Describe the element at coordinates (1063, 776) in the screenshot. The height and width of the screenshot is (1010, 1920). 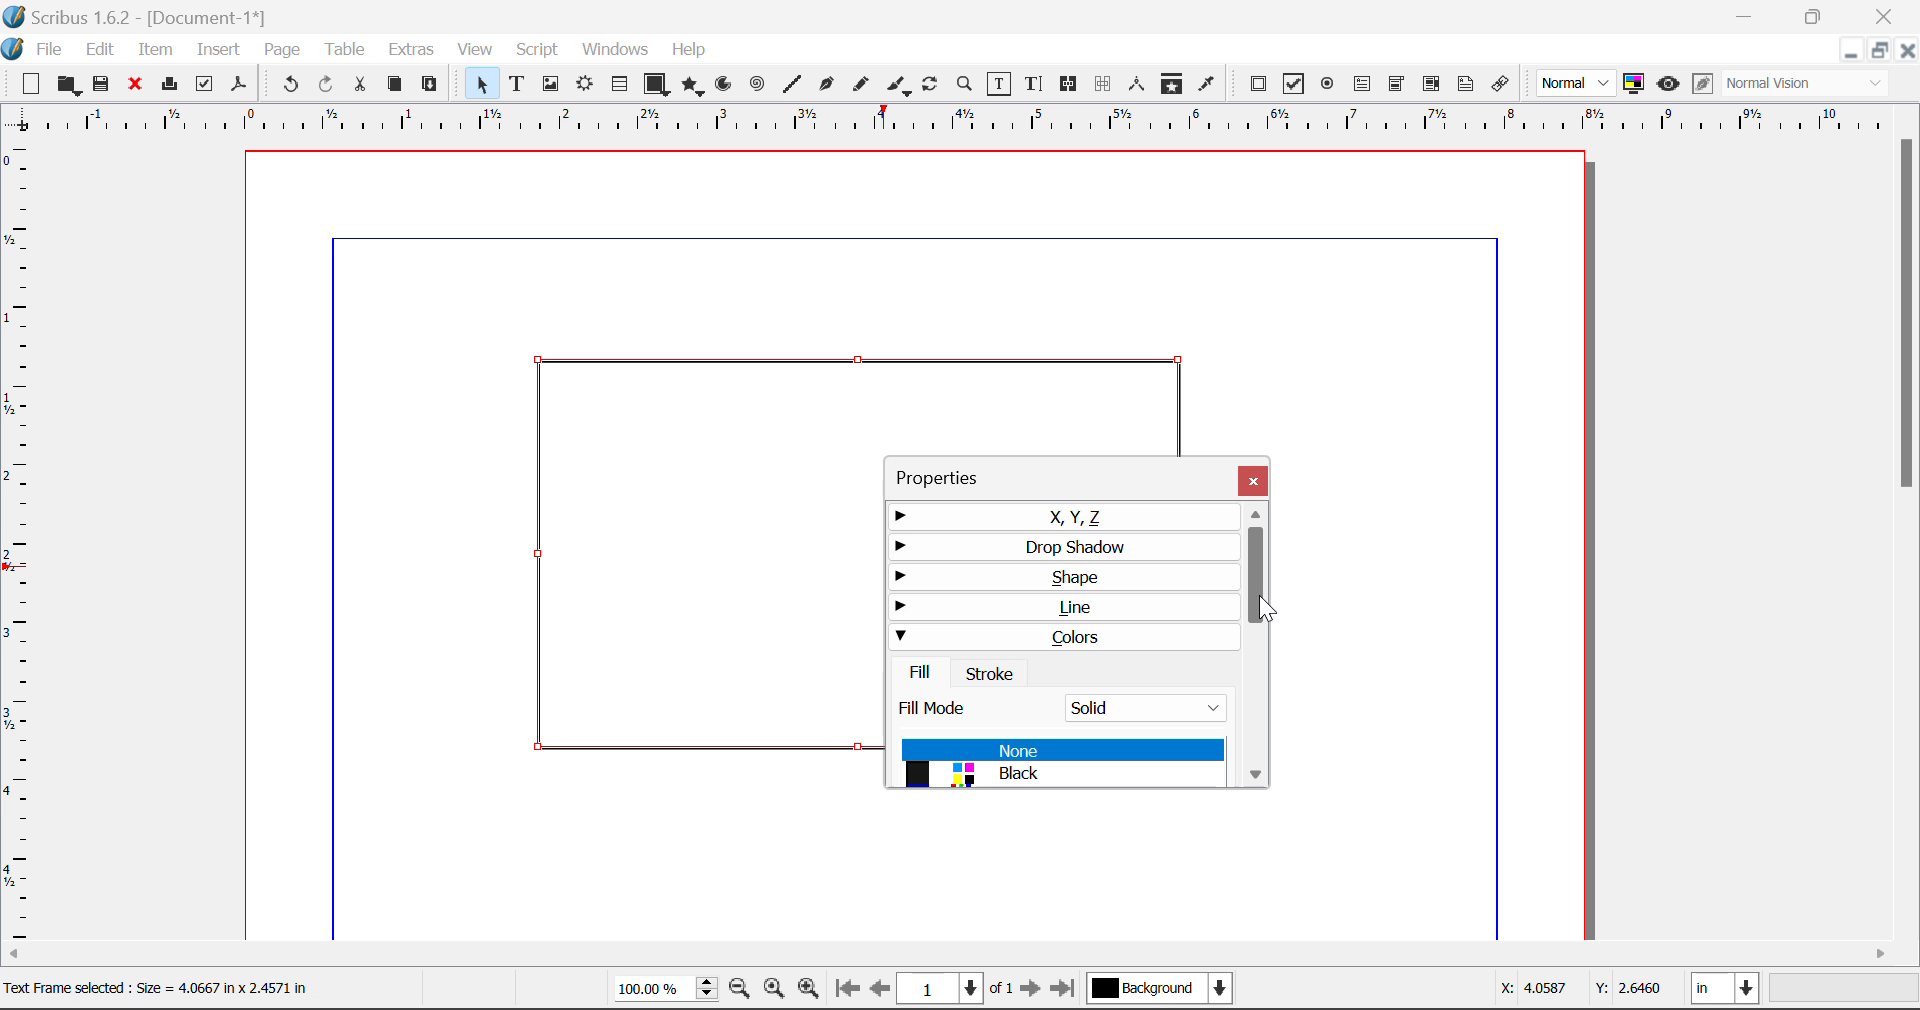
I see `Black` at that location.